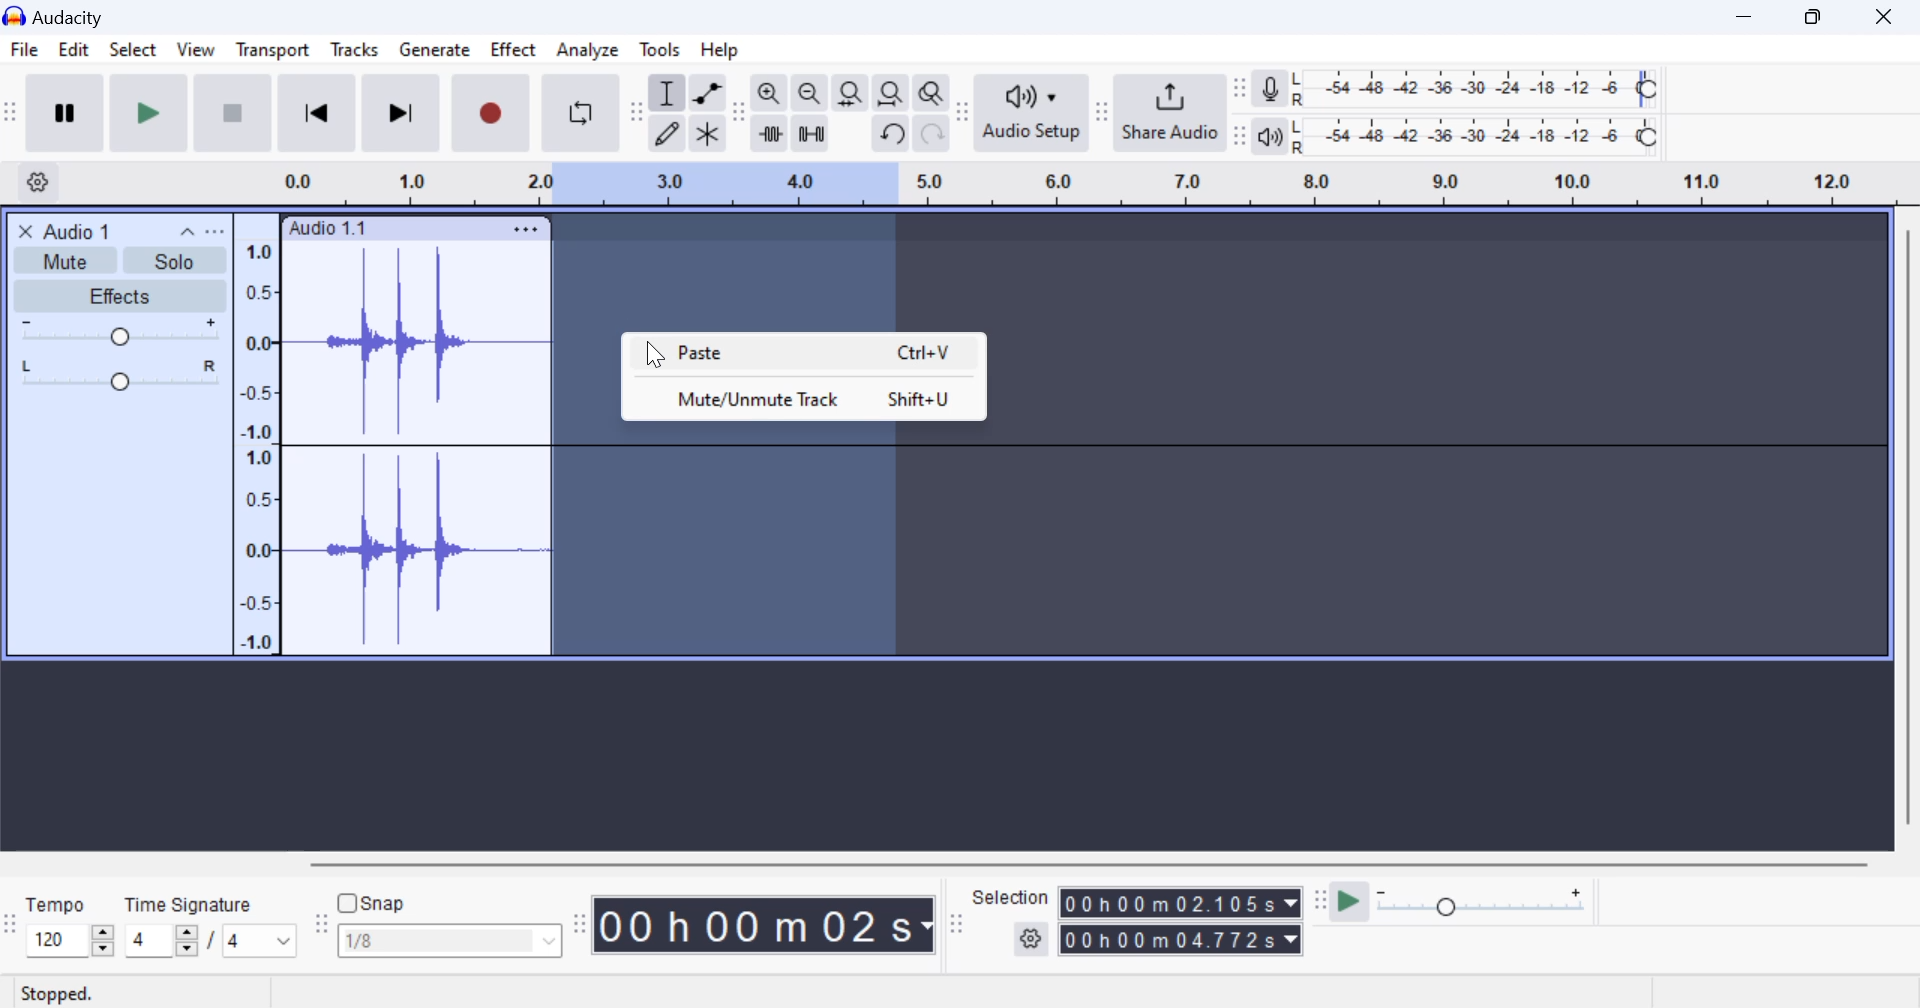  What do you see at coordinates (1493, 904) in the screenshot?
I see `Playback Speed` at bounding box center [1493, 904].